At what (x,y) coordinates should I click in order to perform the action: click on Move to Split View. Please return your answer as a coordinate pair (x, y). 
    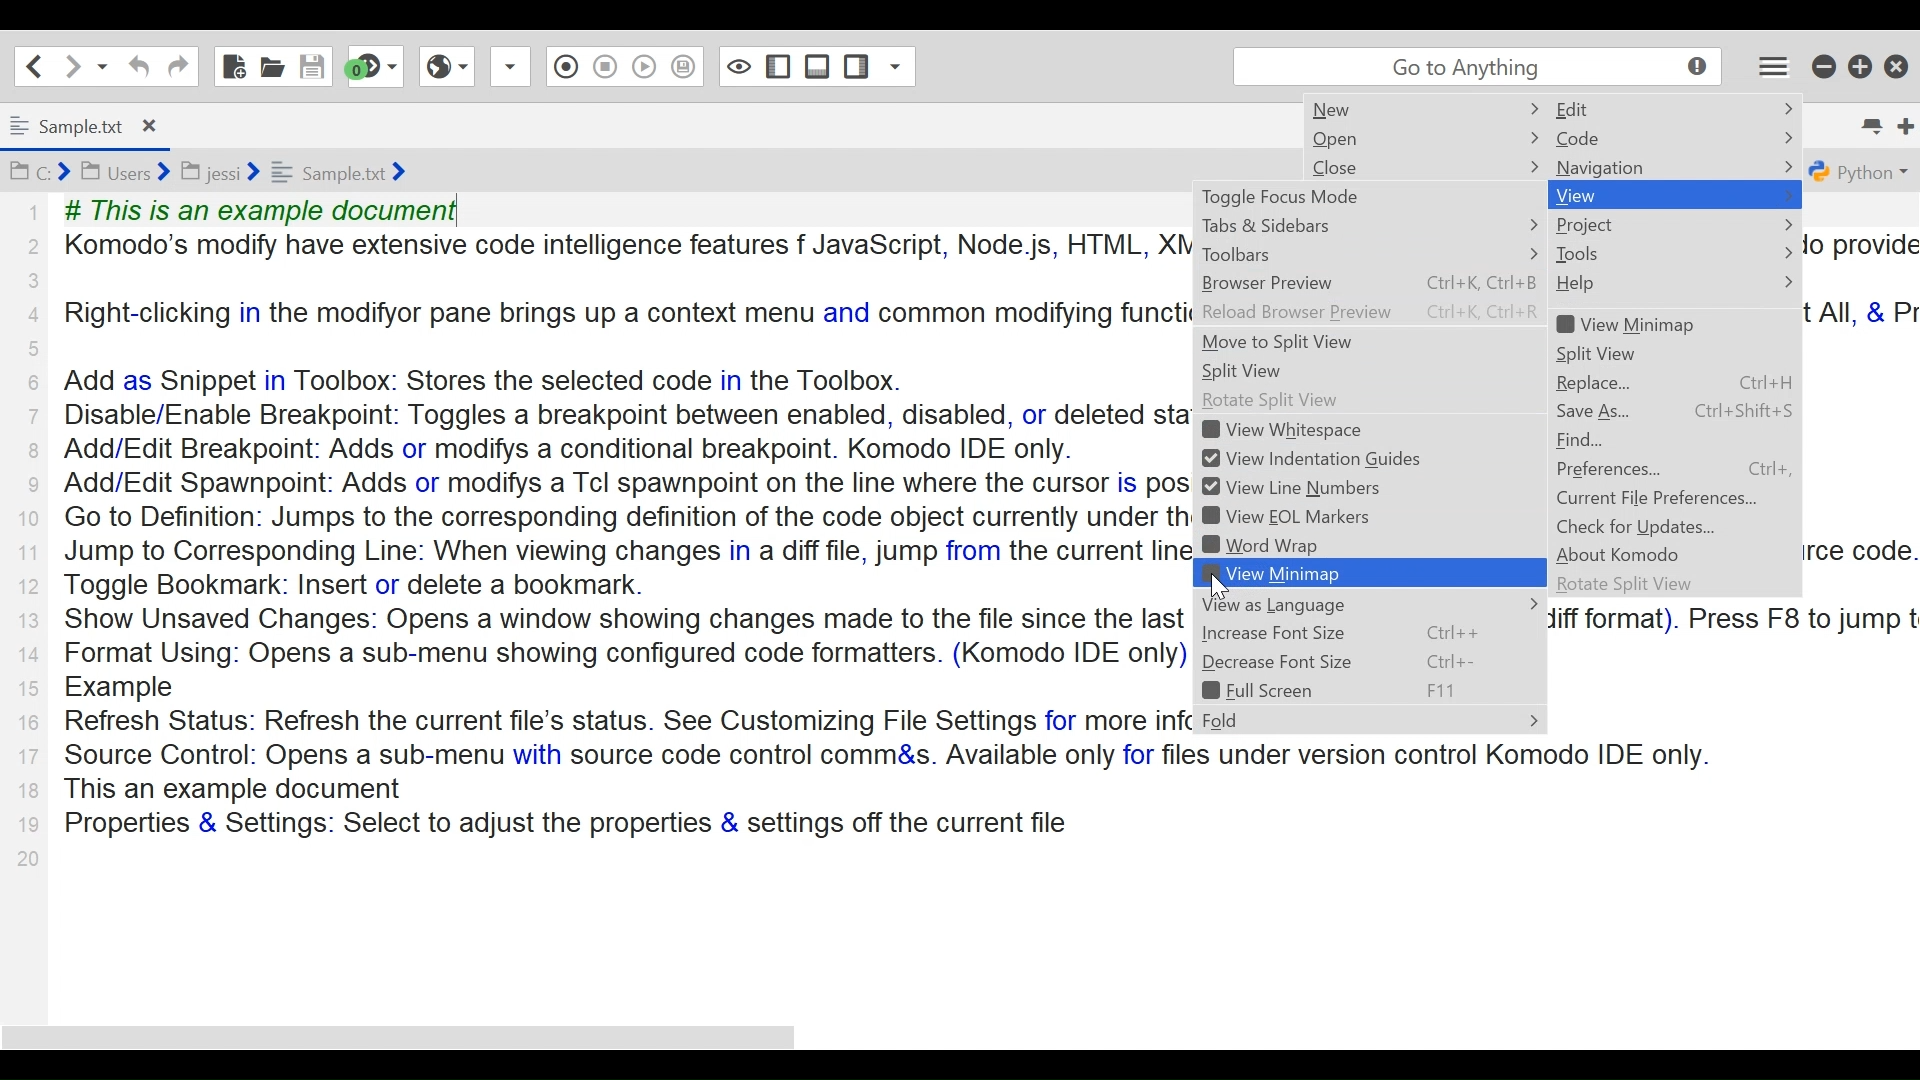
    Looking at the image, I should click on (1370, 343).